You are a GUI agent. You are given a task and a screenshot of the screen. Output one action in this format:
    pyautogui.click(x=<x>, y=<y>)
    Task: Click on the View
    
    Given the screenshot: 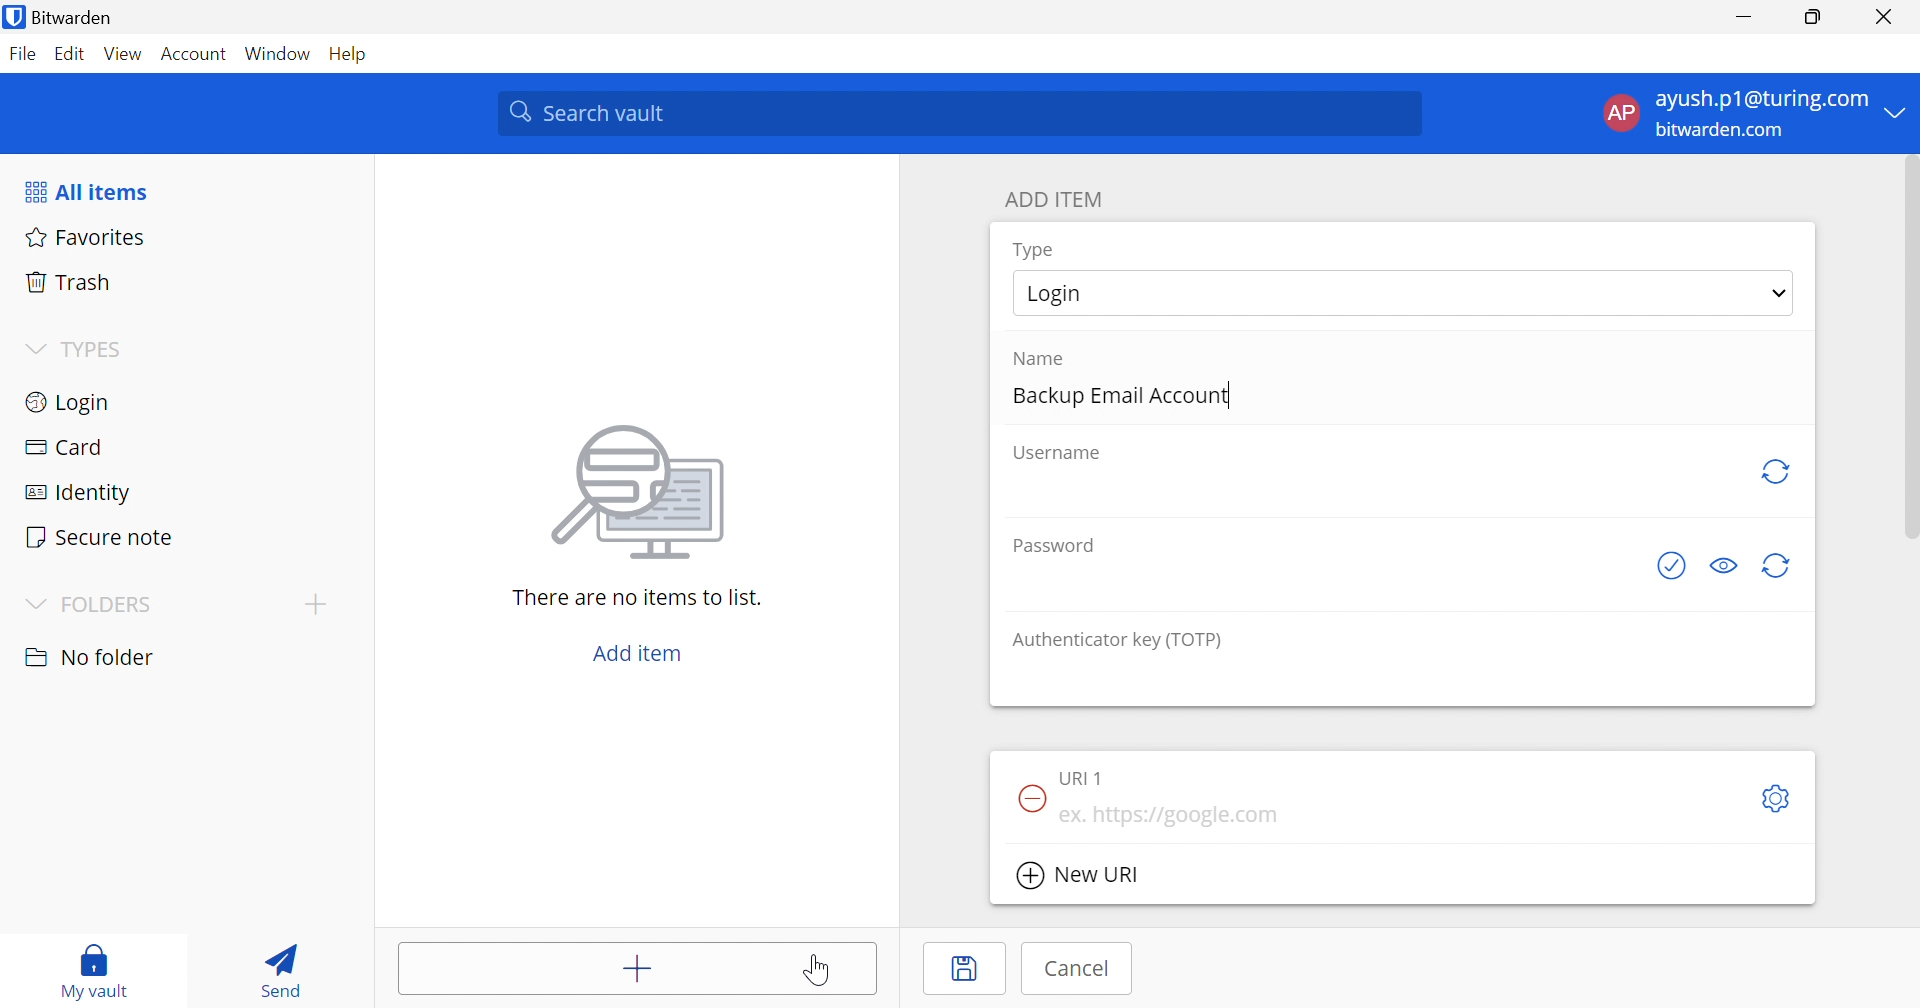 What is the action you would take?
    pyautogui.click(x=124, y=54)
    